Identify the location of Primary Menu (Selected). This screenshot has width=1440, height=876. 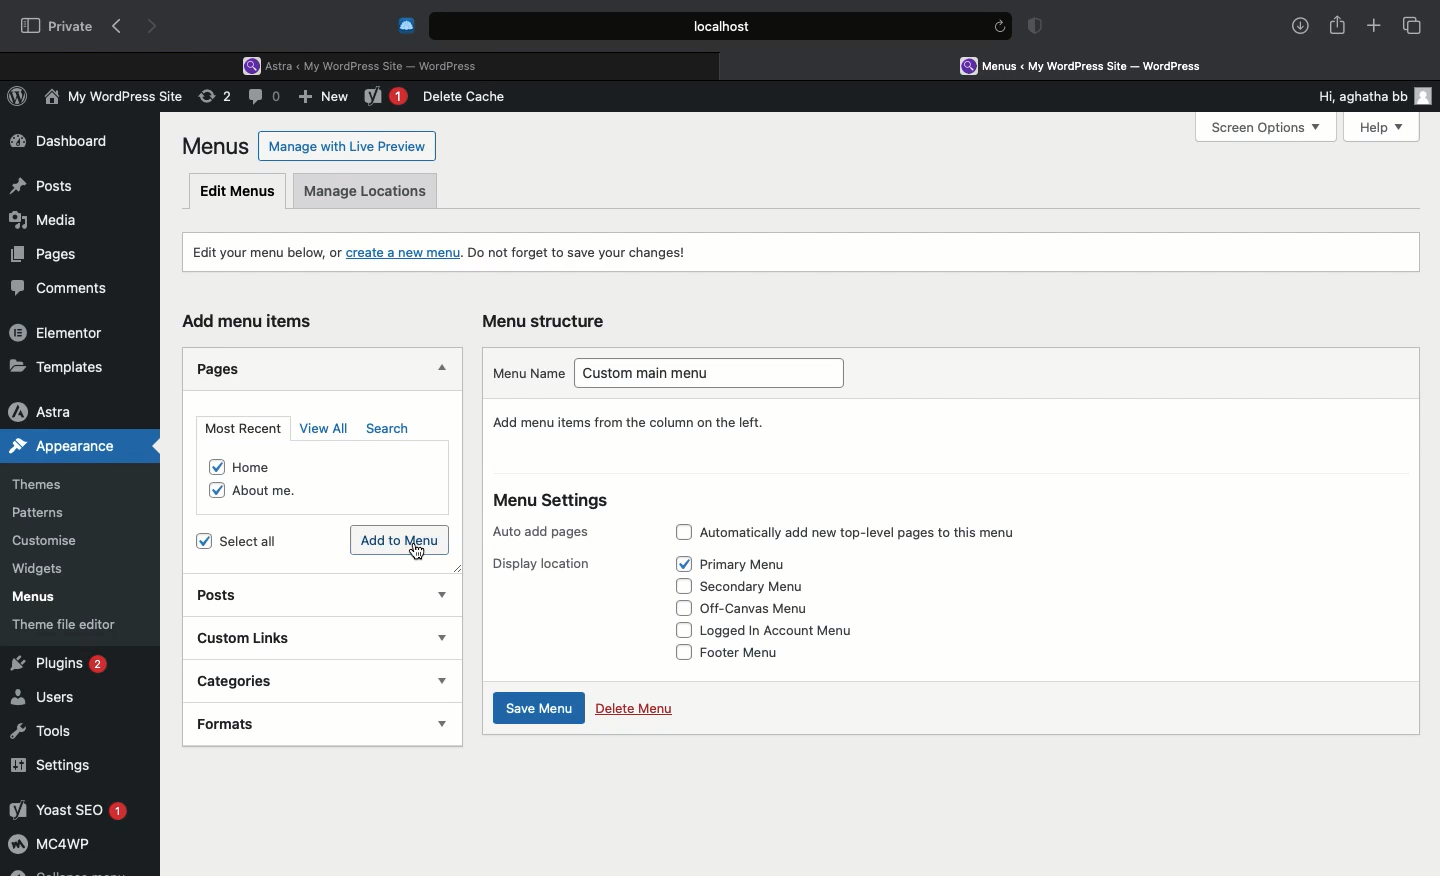
(760, 561).